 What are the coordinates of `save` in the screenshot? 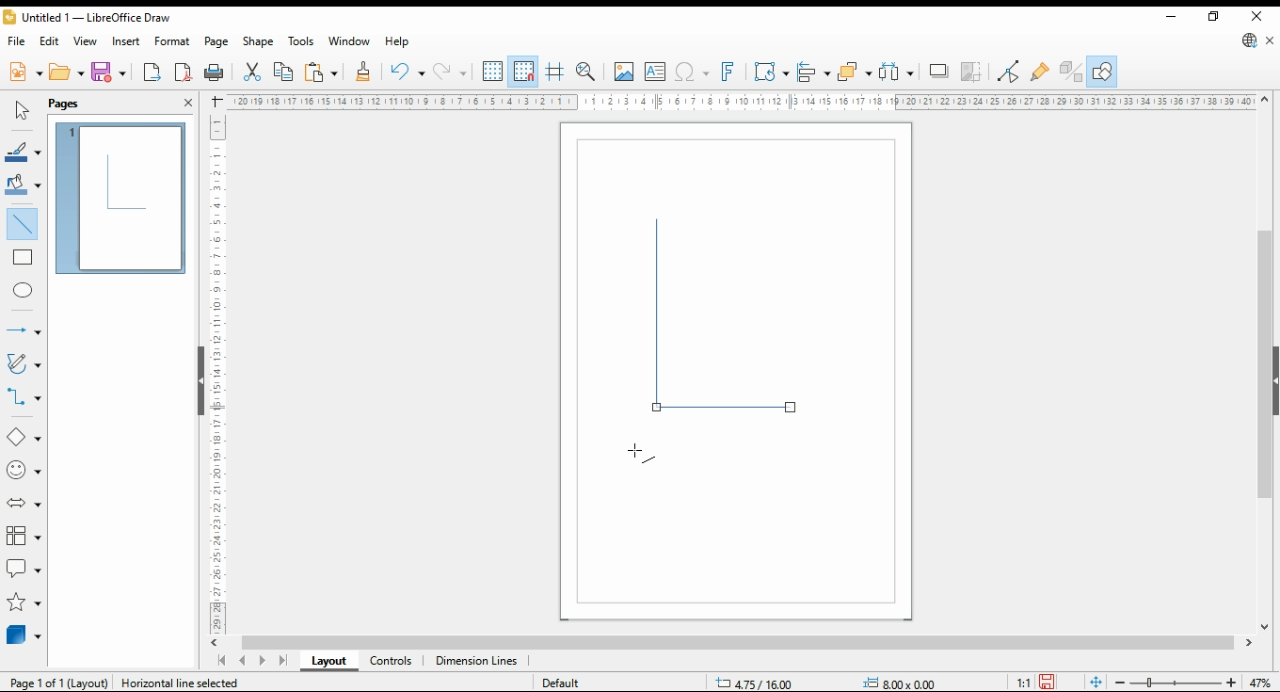 It's located at (110, 72).